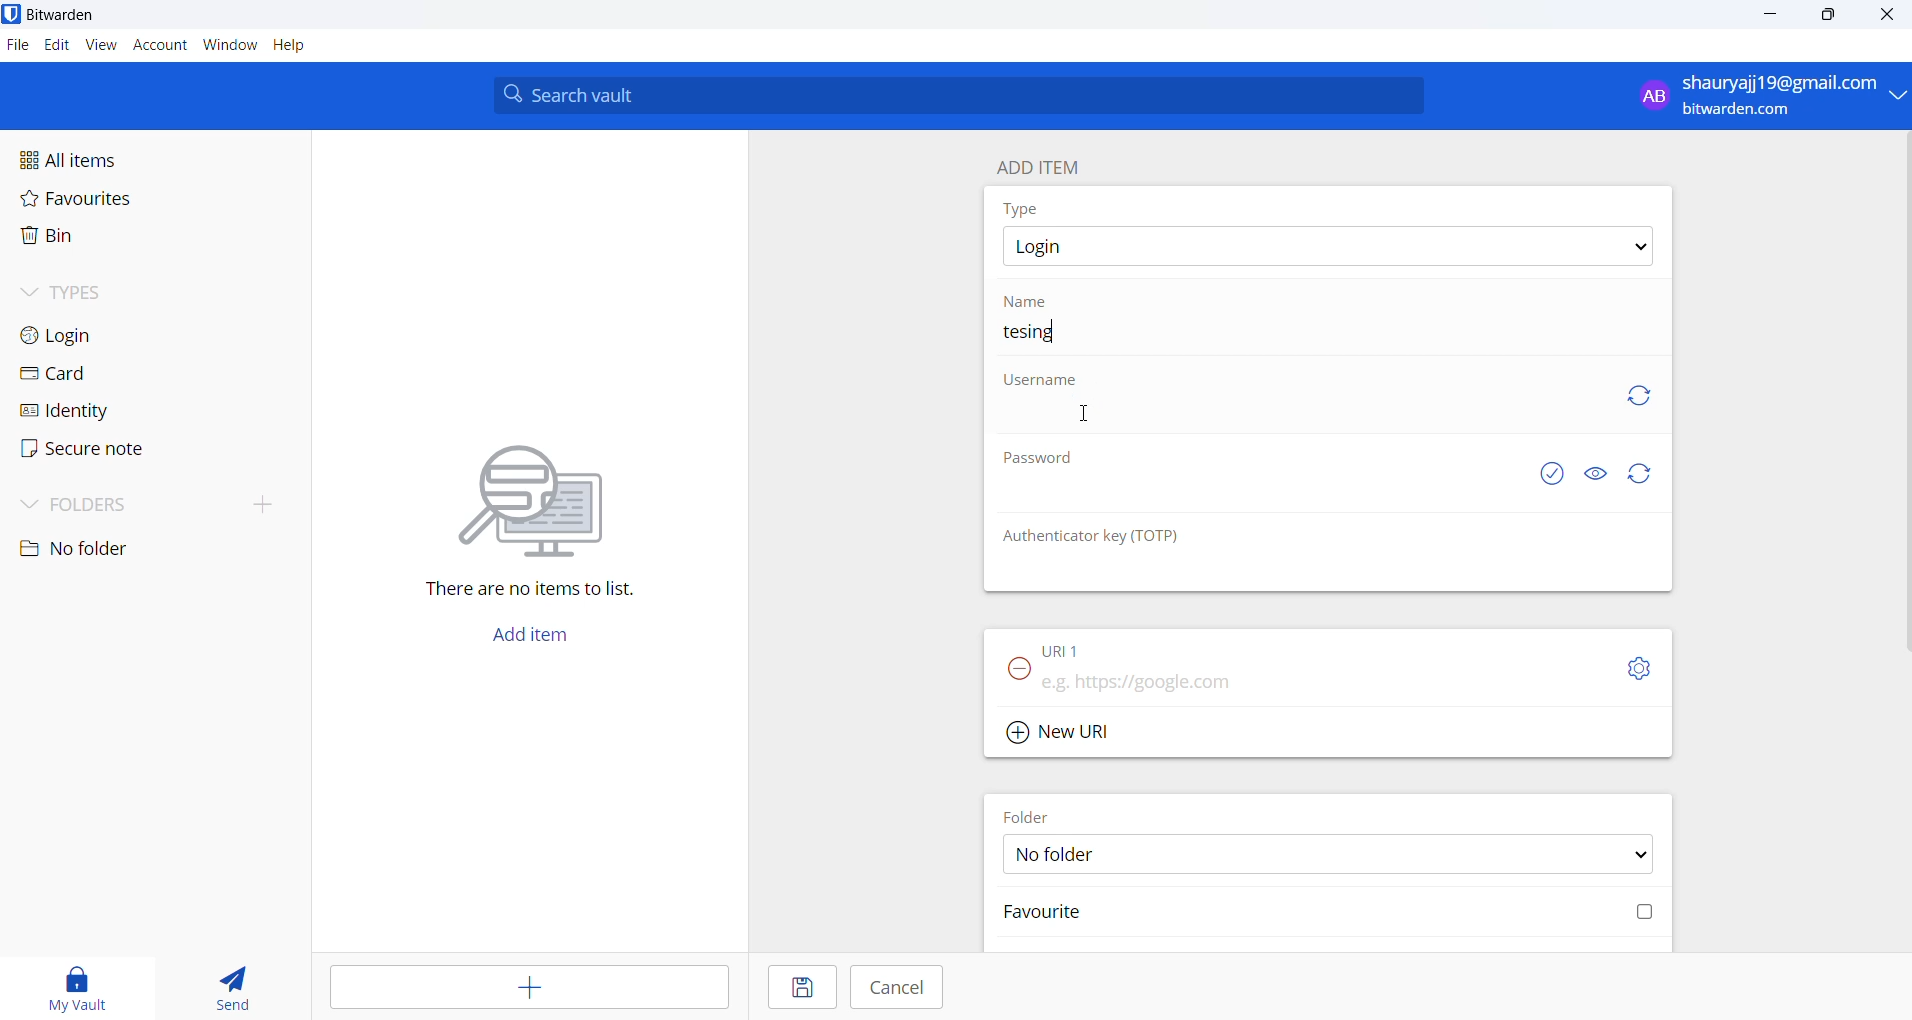 The image size is (1912, 1020). Describe the element at coordinates (1555, 474) in the screenshot. I see `check if password is exposed or not` at that location.